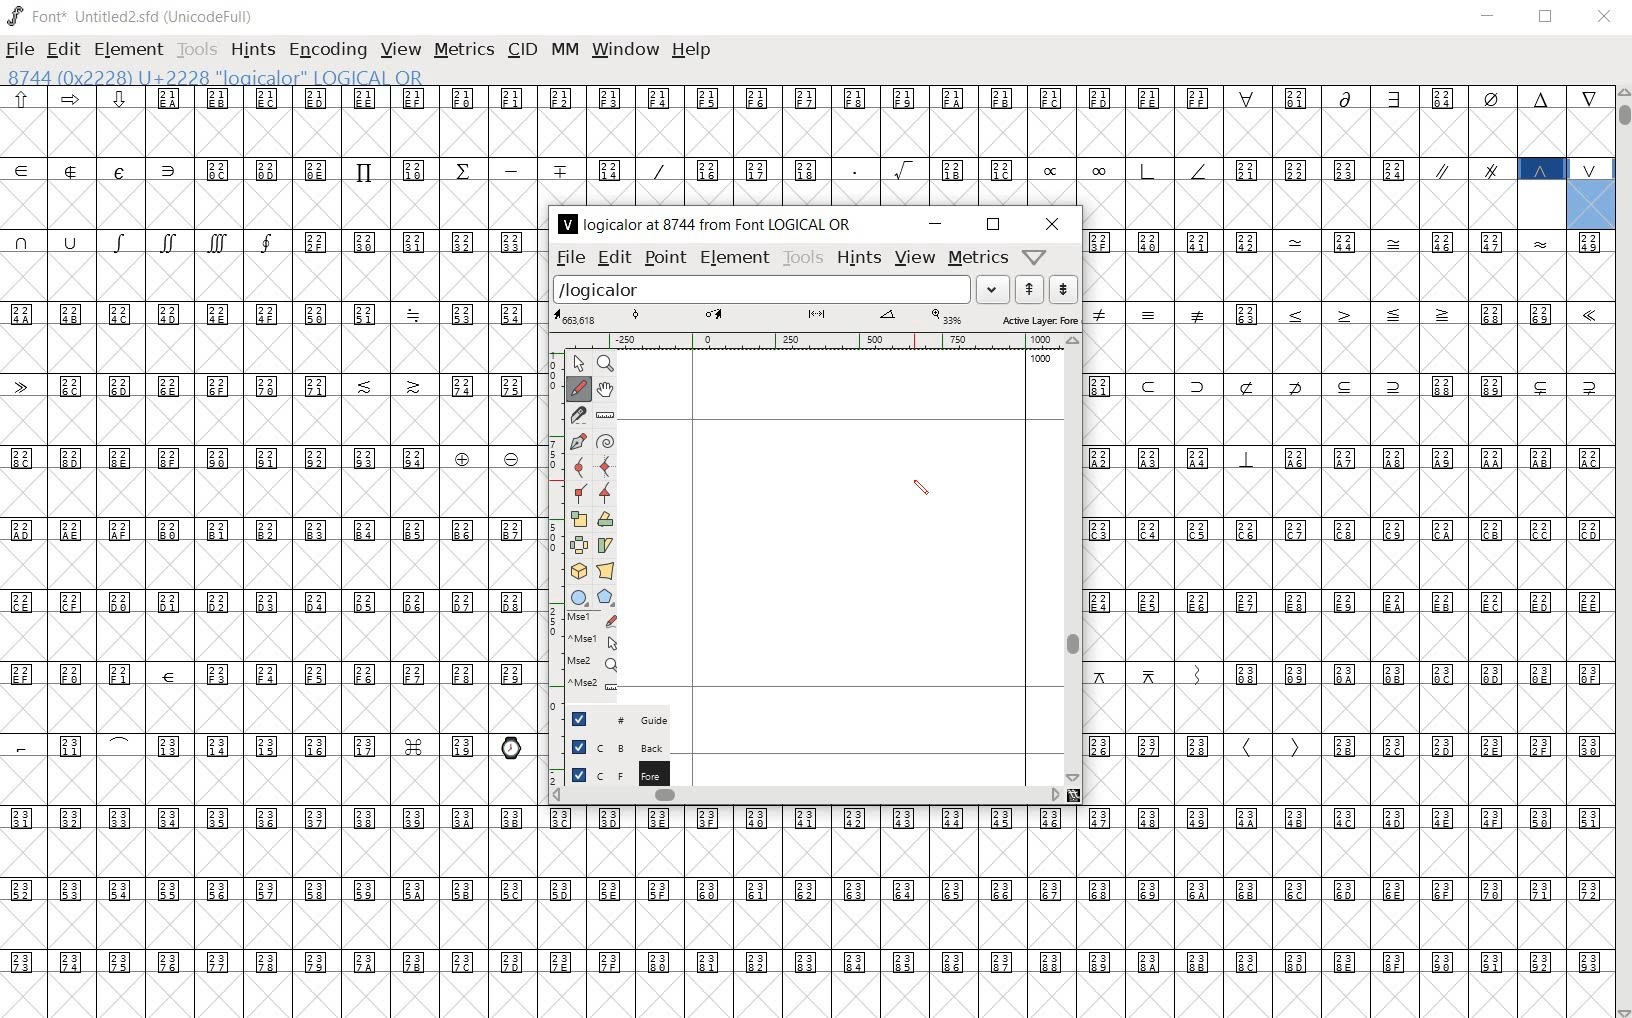  Describe the element at coordinates (1075, 560) in the screenshot. I see `scrollbar` at that location.